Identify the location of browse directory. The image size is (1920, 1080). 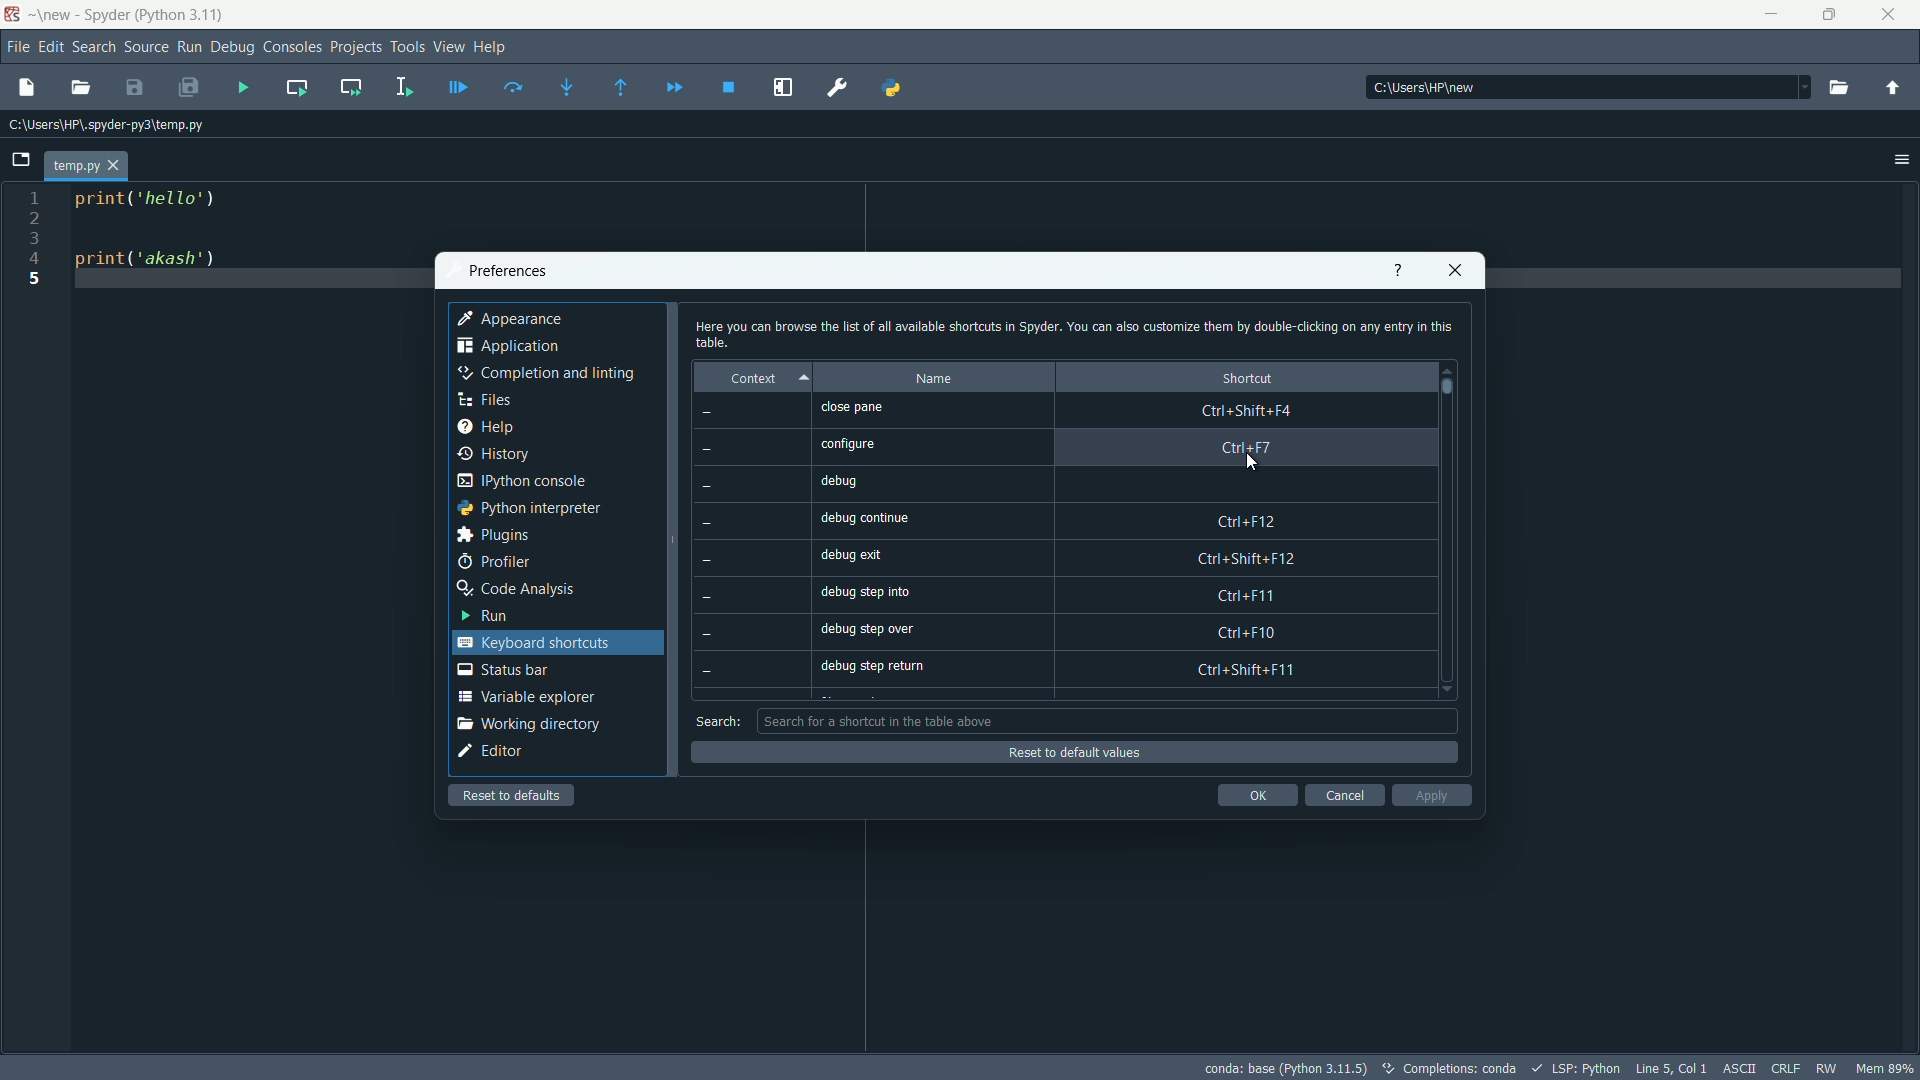
(1838, 89).